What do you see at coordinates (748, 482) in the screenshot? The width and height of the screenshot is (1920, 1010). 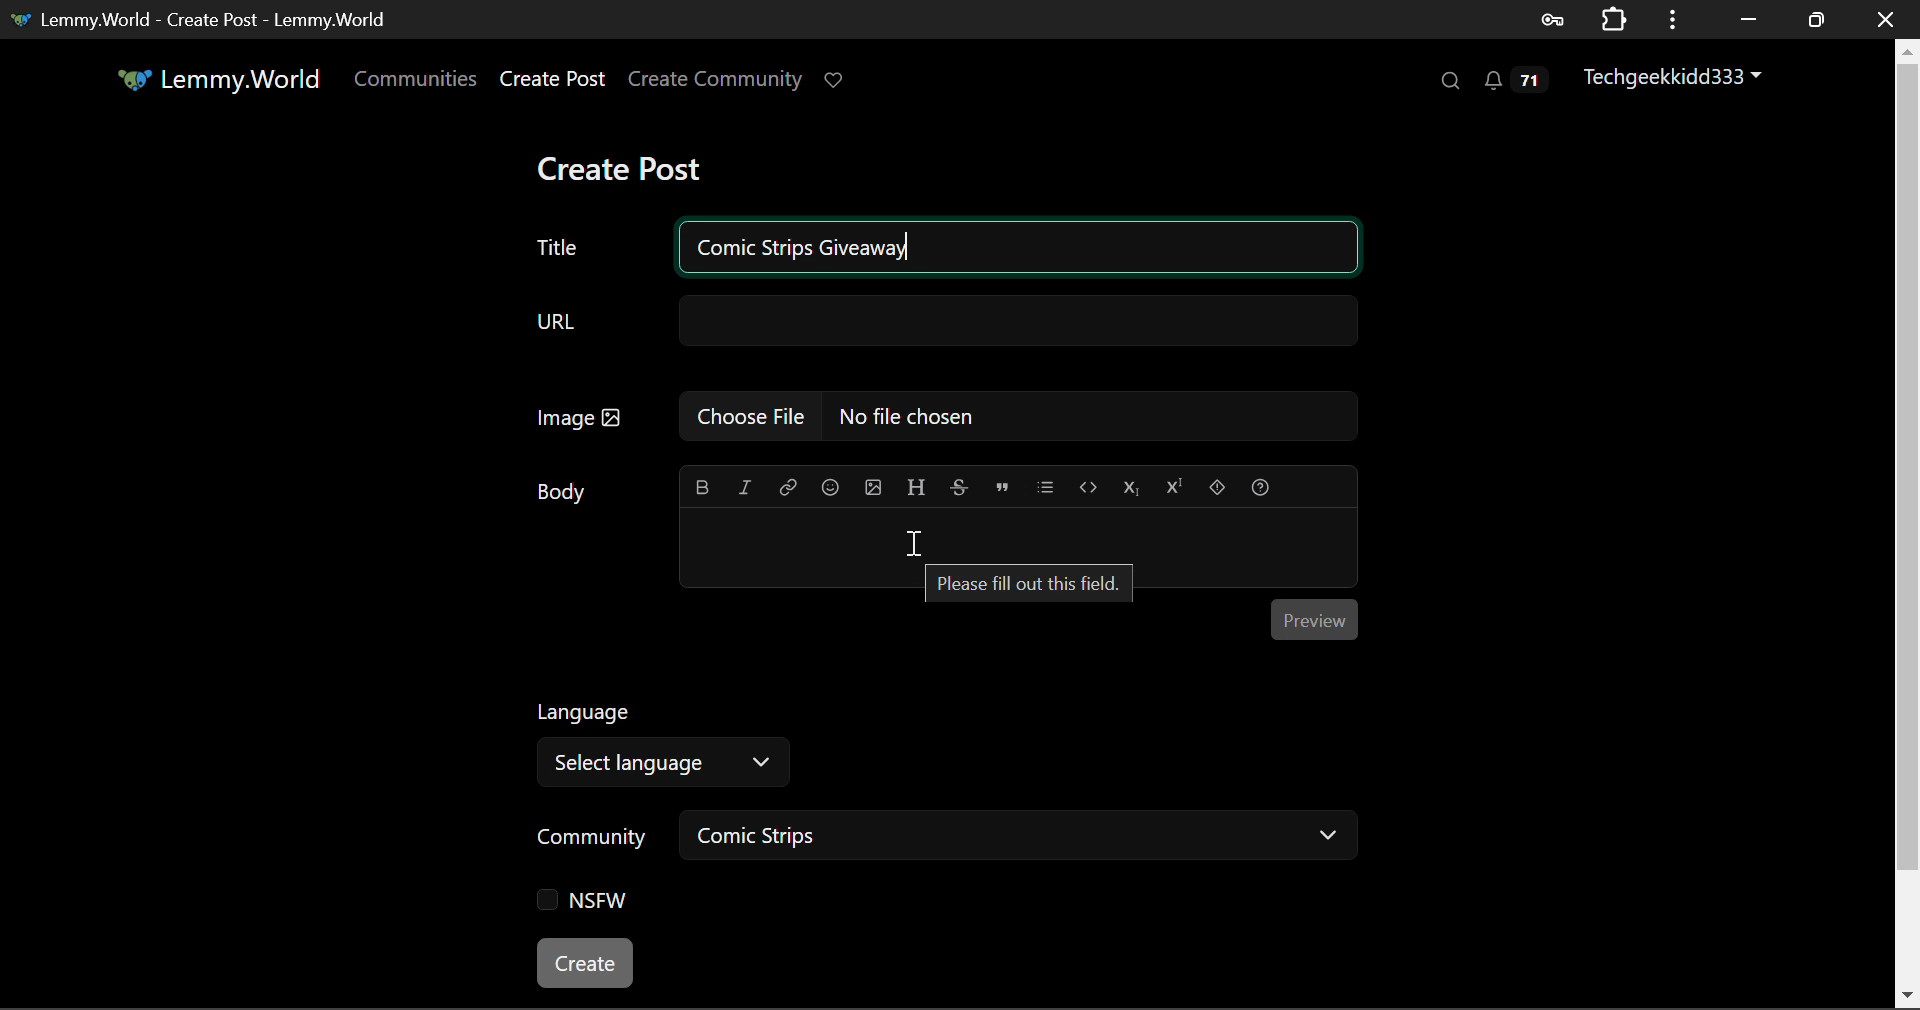 I see `italic` at bounding box center [748, 482].